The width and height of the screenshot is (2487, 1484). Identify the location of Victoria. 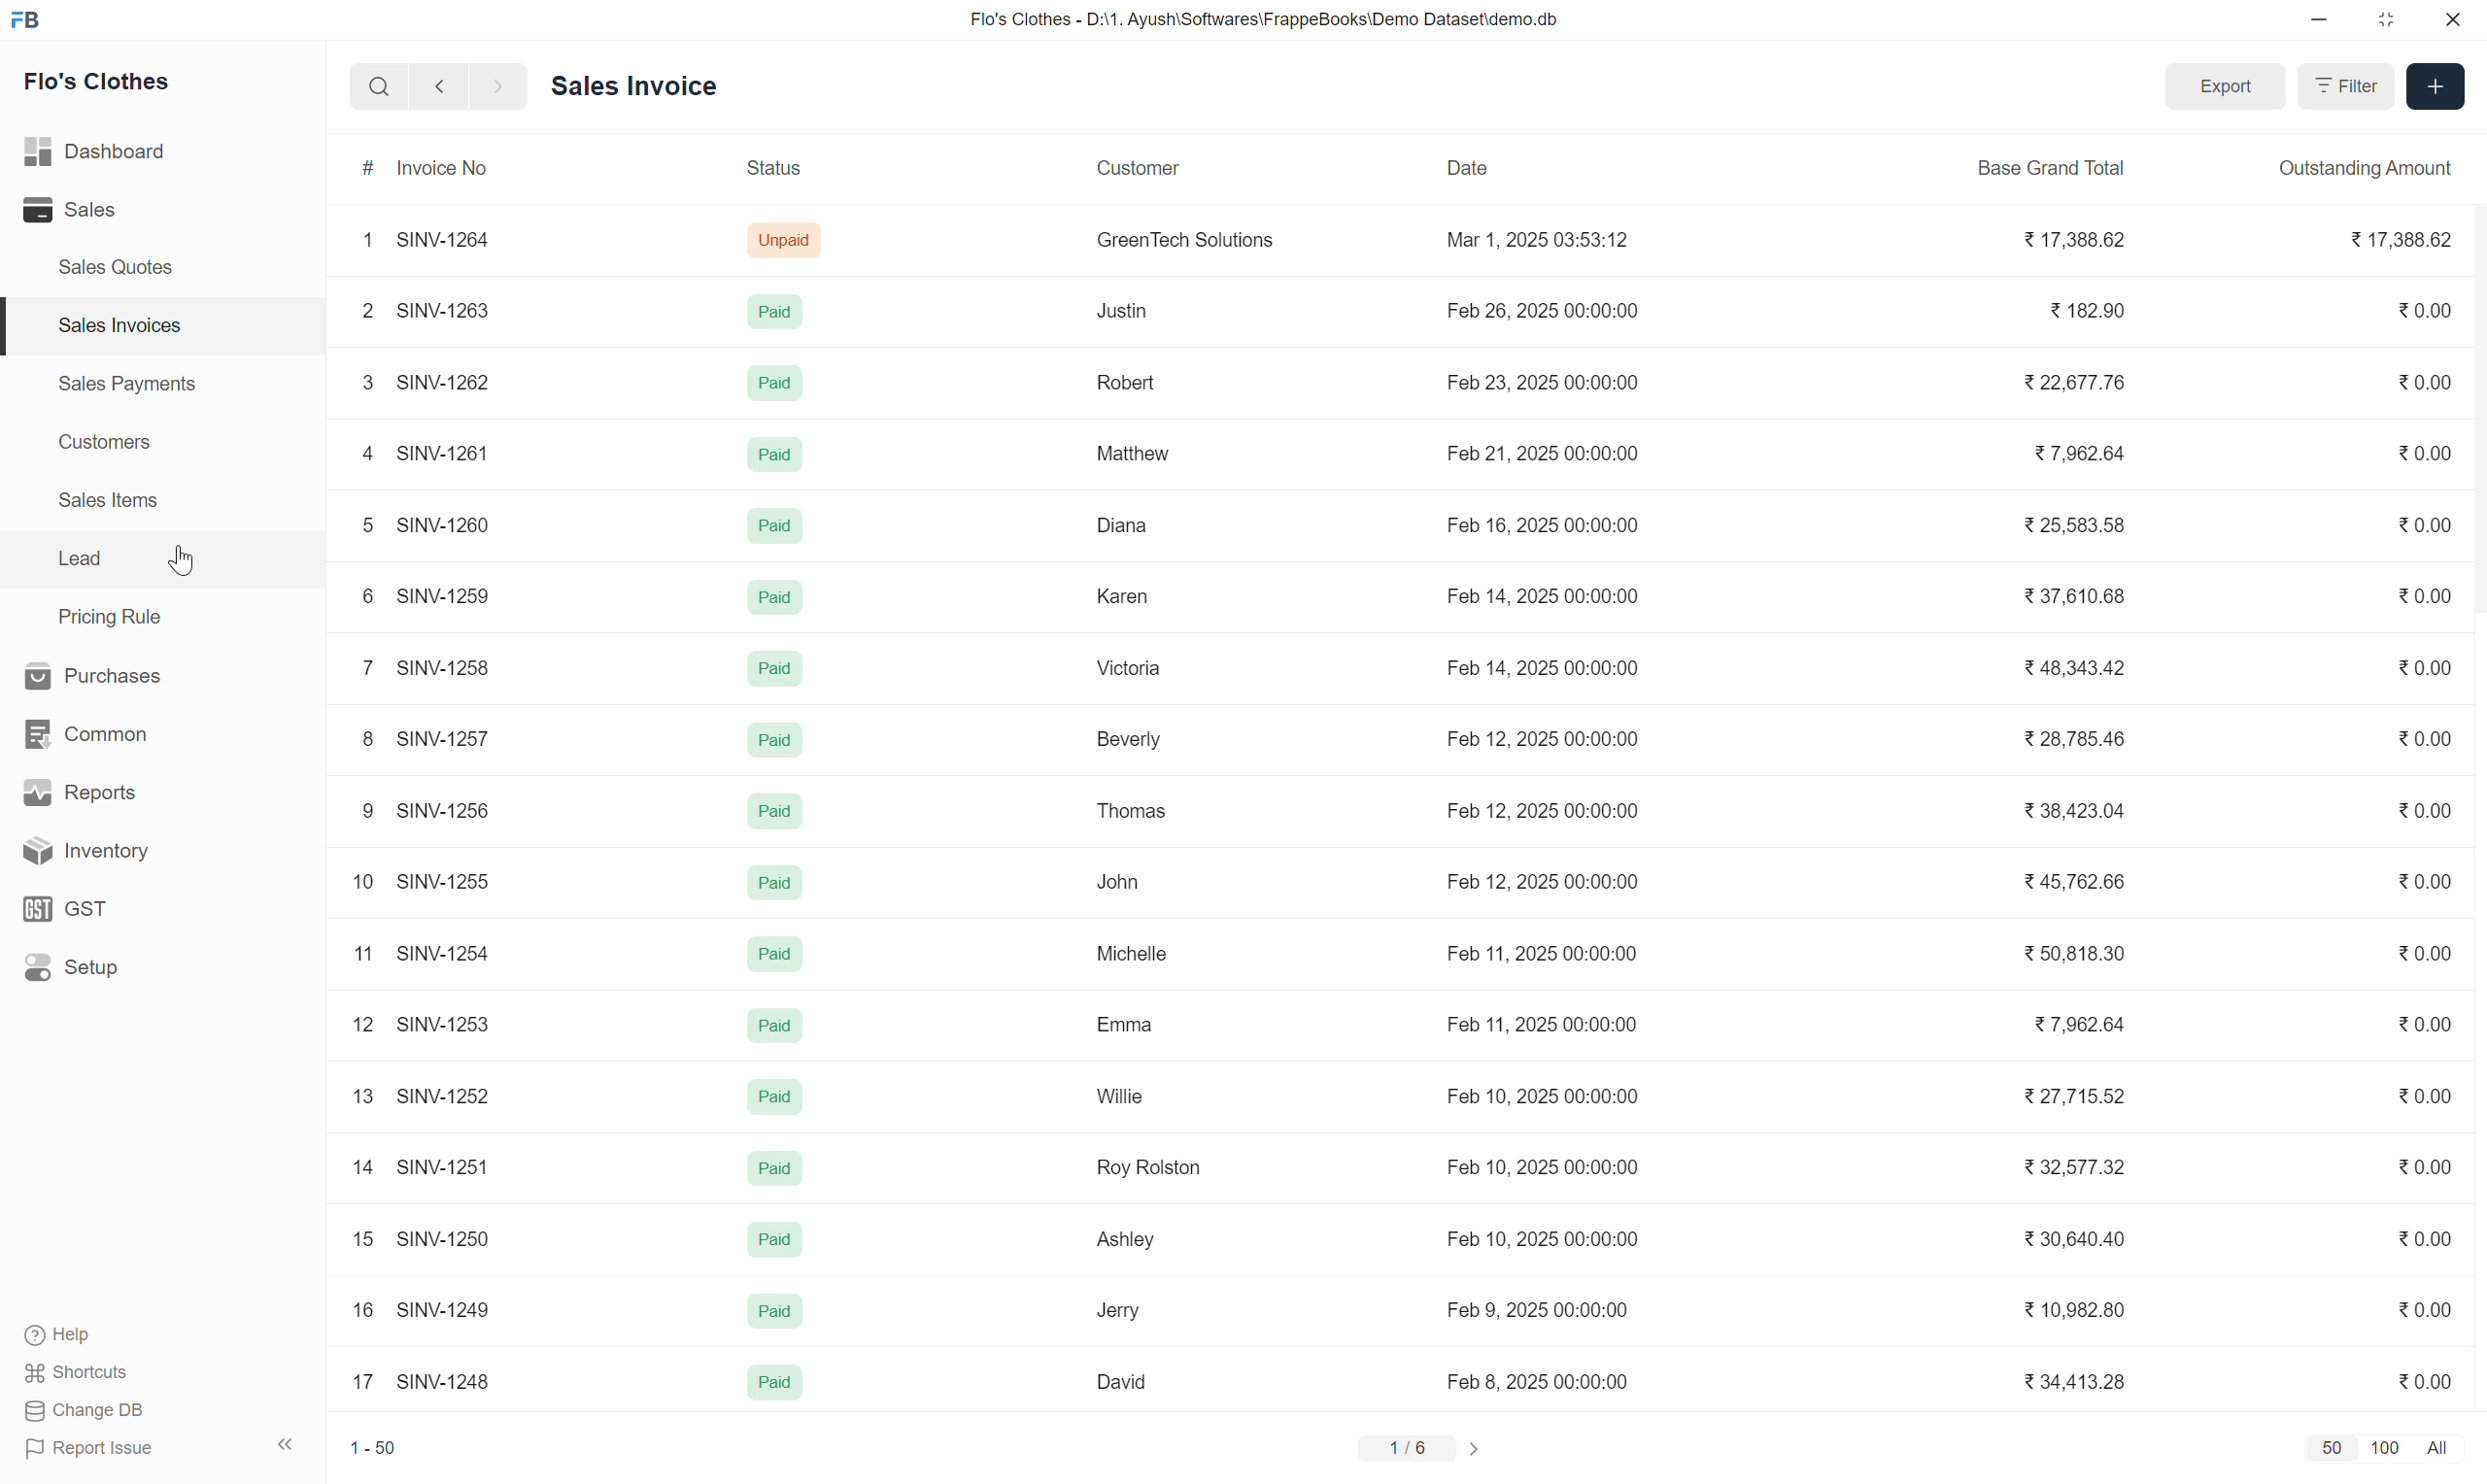
(1130, 666).